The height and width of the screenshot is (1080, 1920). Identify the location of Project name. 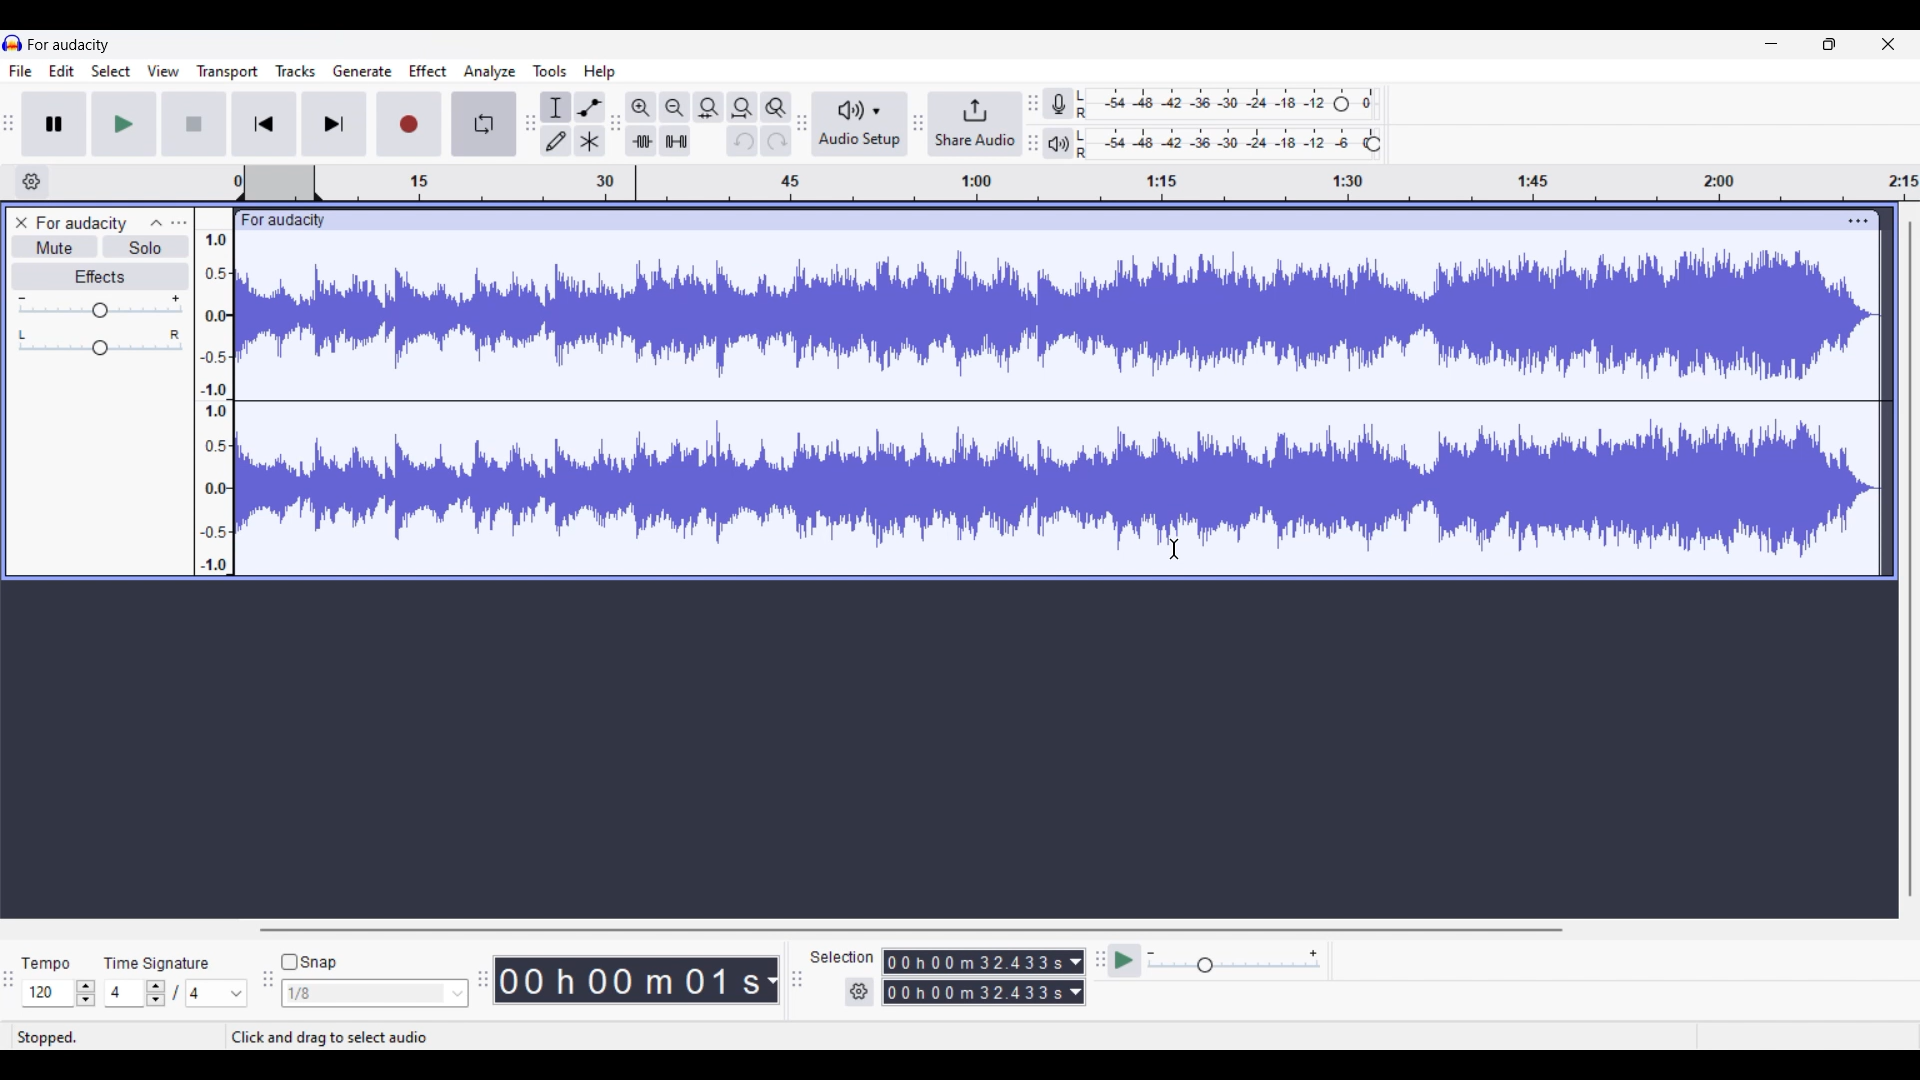
(281, 221).